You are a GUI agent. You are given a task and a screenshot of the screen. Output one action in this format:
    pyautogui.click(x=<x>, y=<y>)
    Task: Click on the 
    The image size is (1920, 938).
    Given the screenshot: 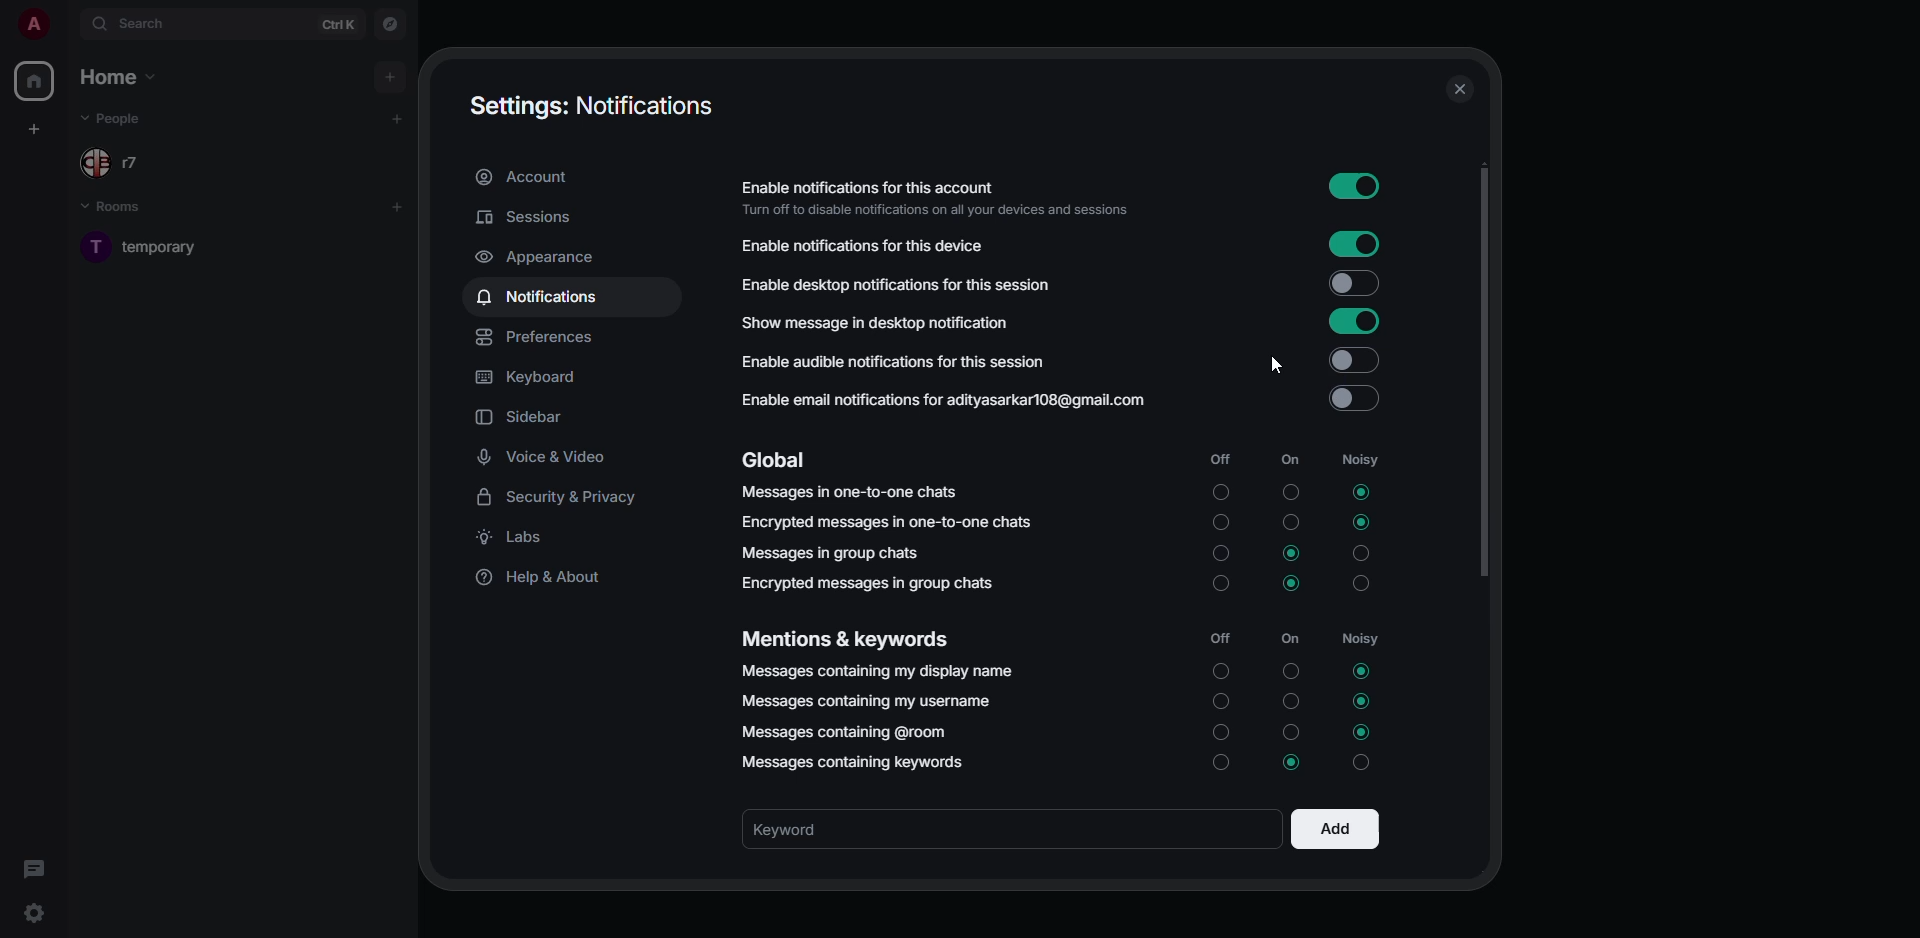 What is the action you would take?
    pyautogui.click(x=1288, y=492)
    